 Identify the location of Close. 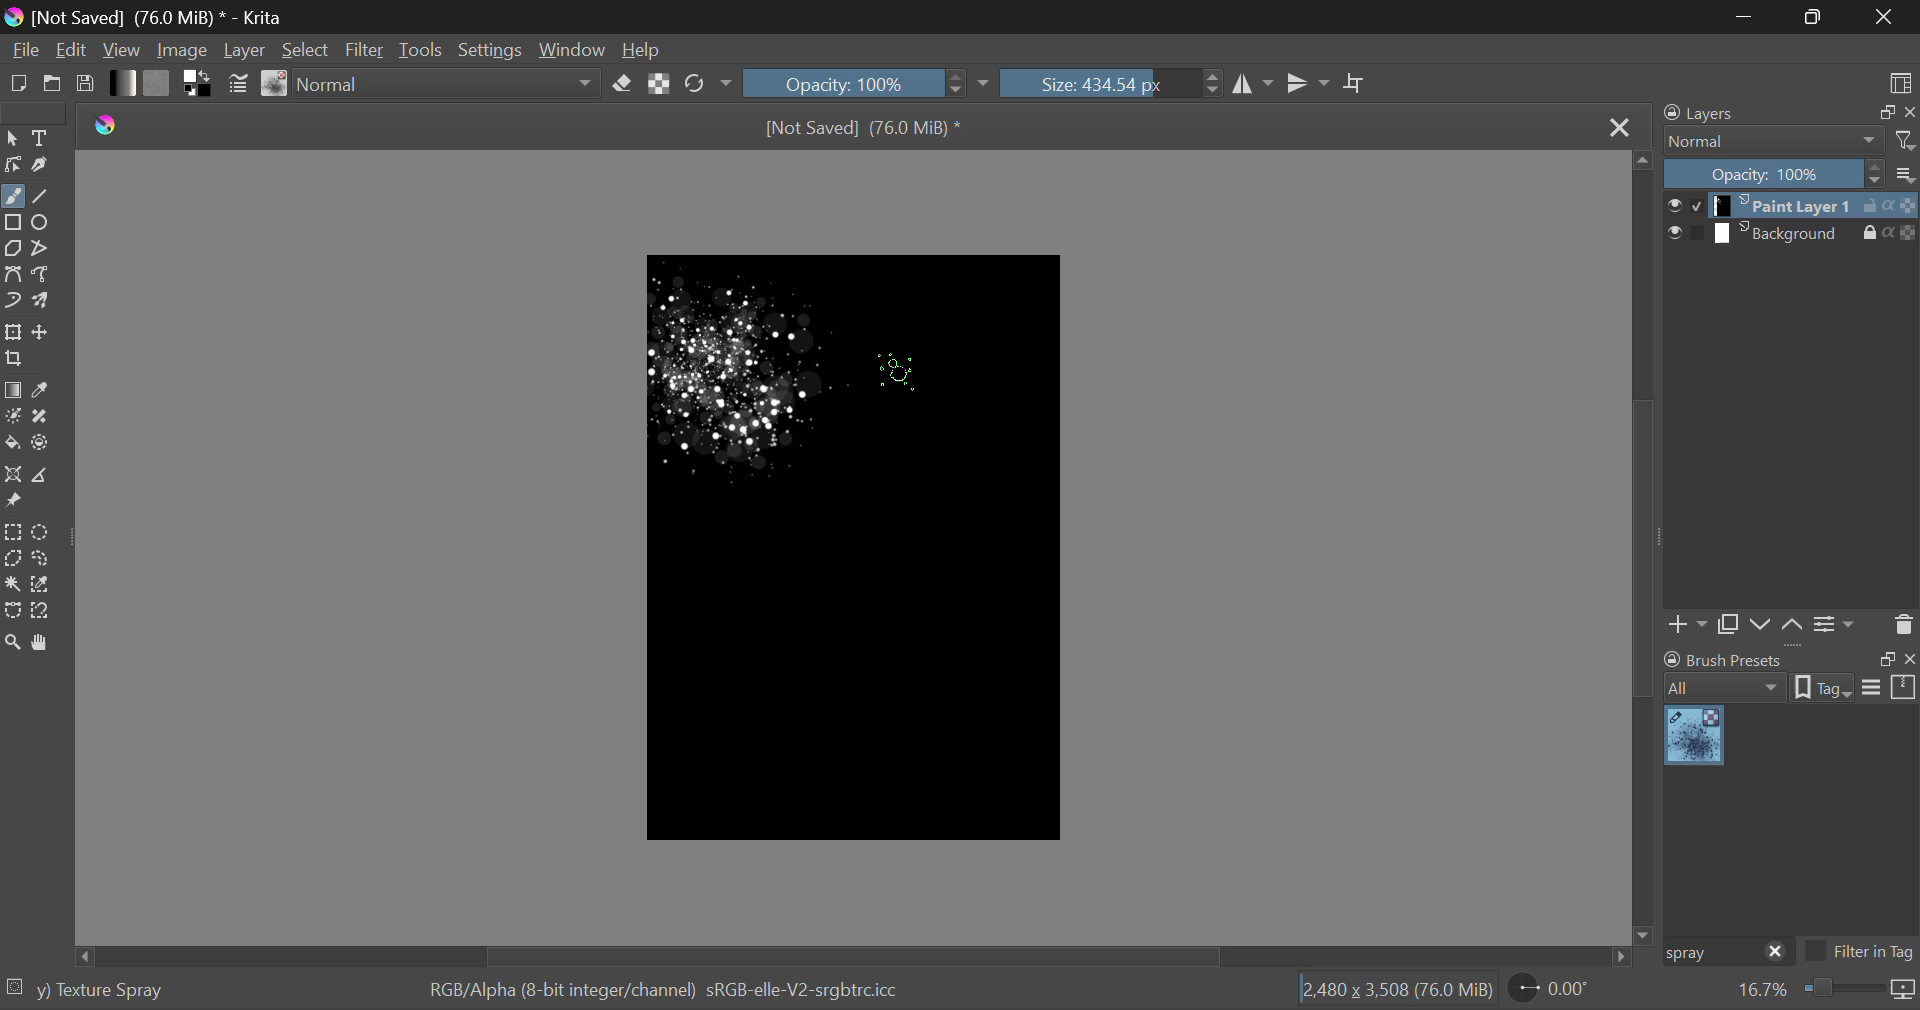
(1884, 17).